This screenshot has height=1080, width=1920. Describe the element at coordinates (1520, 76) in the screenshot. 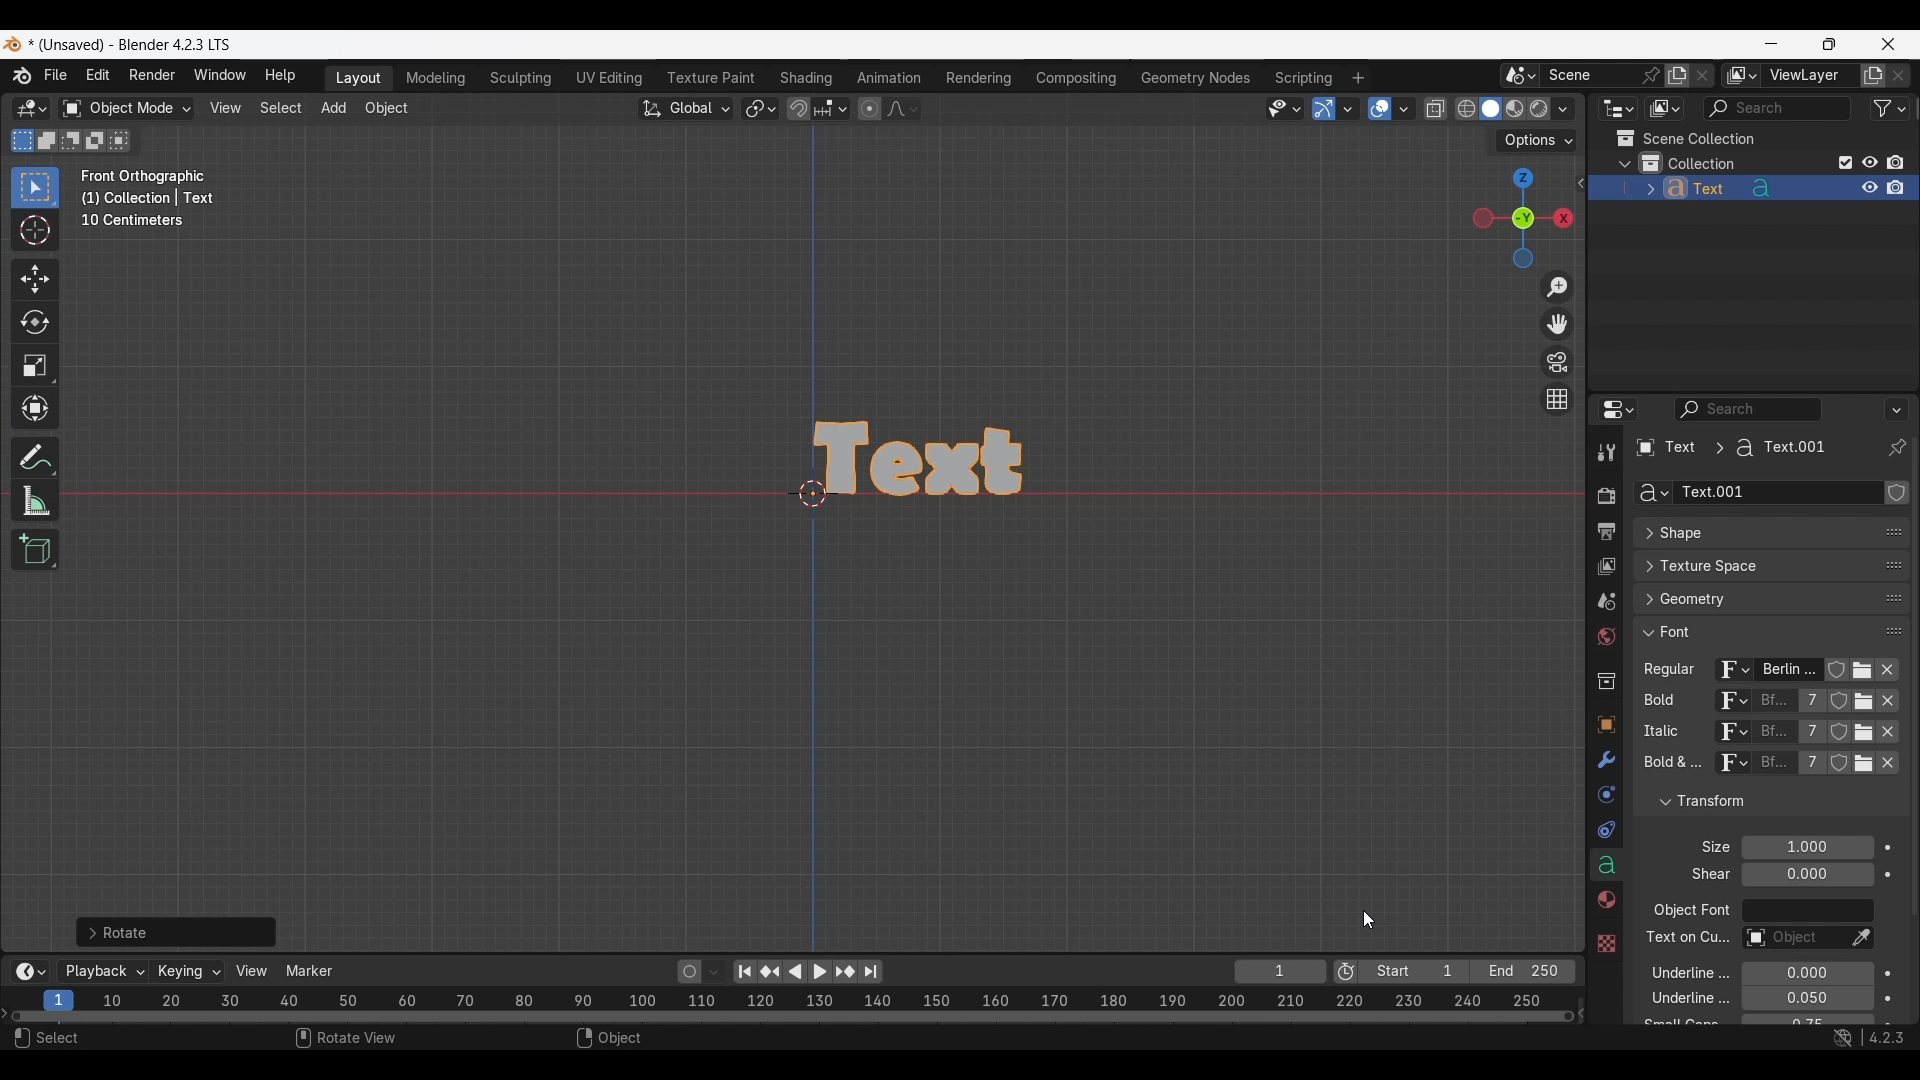

I see `Browse scene to be linked` at that location.